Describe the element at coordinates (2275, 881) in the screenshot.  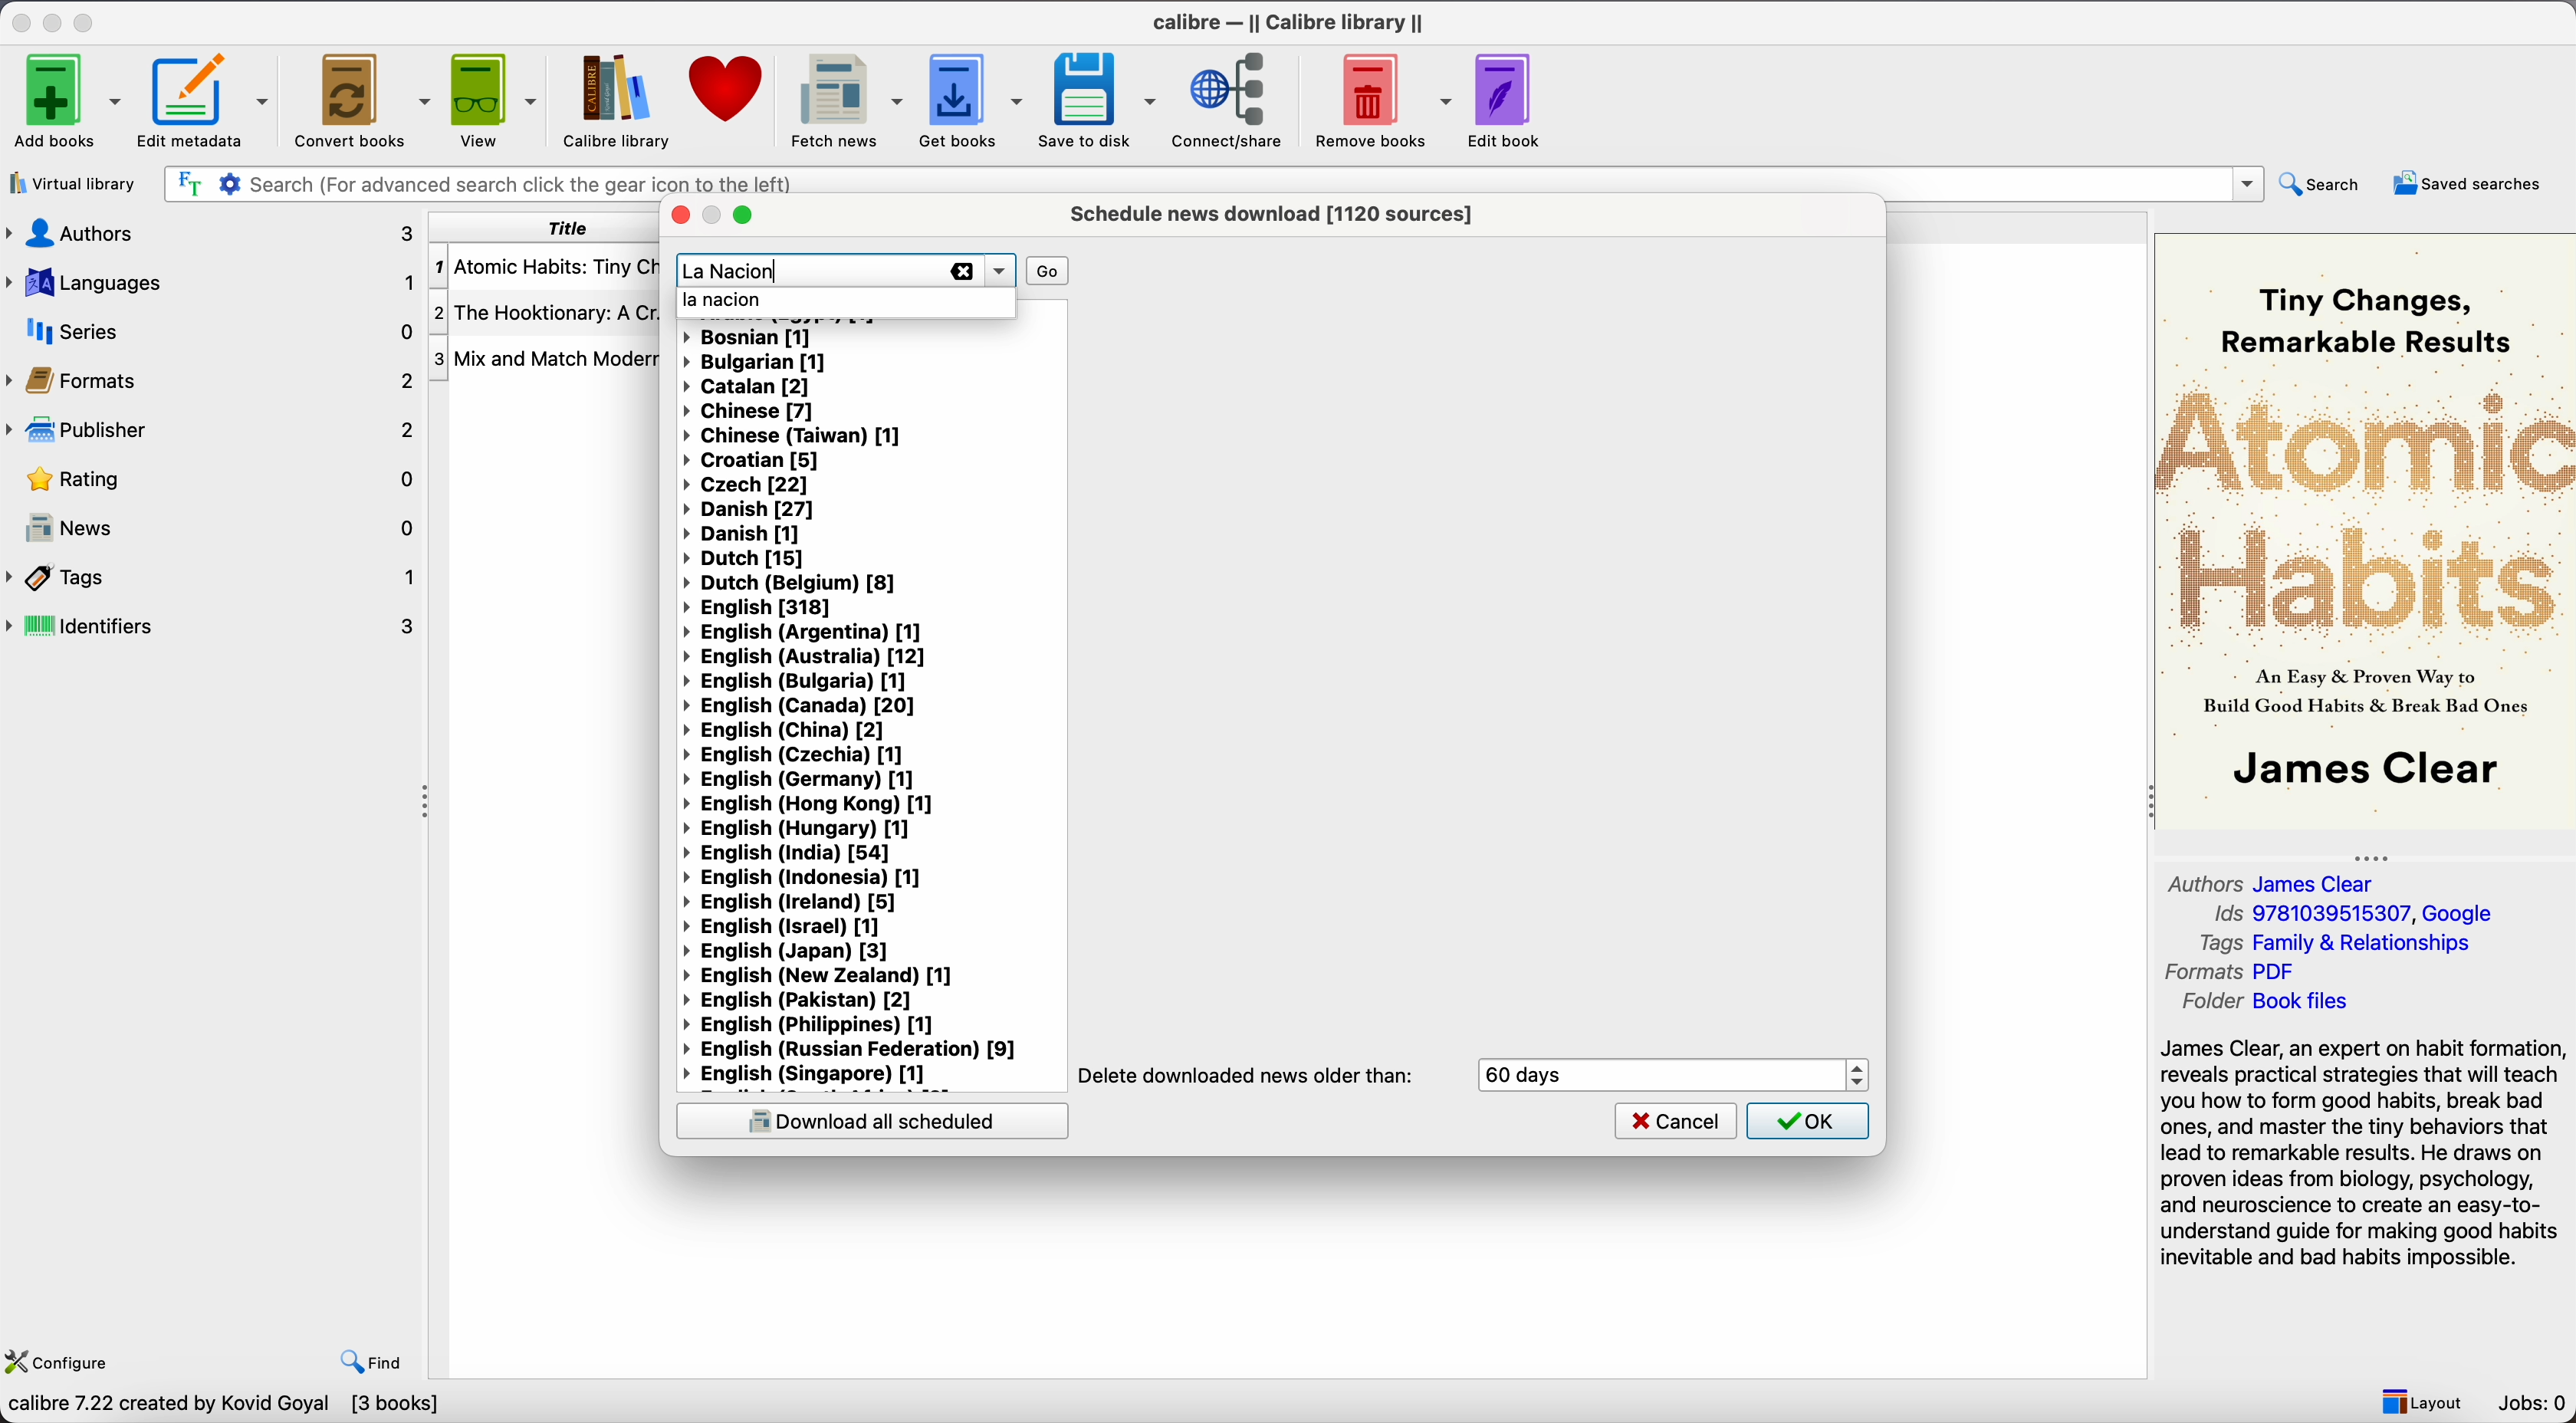
I see `Authors James Clear` at that location.